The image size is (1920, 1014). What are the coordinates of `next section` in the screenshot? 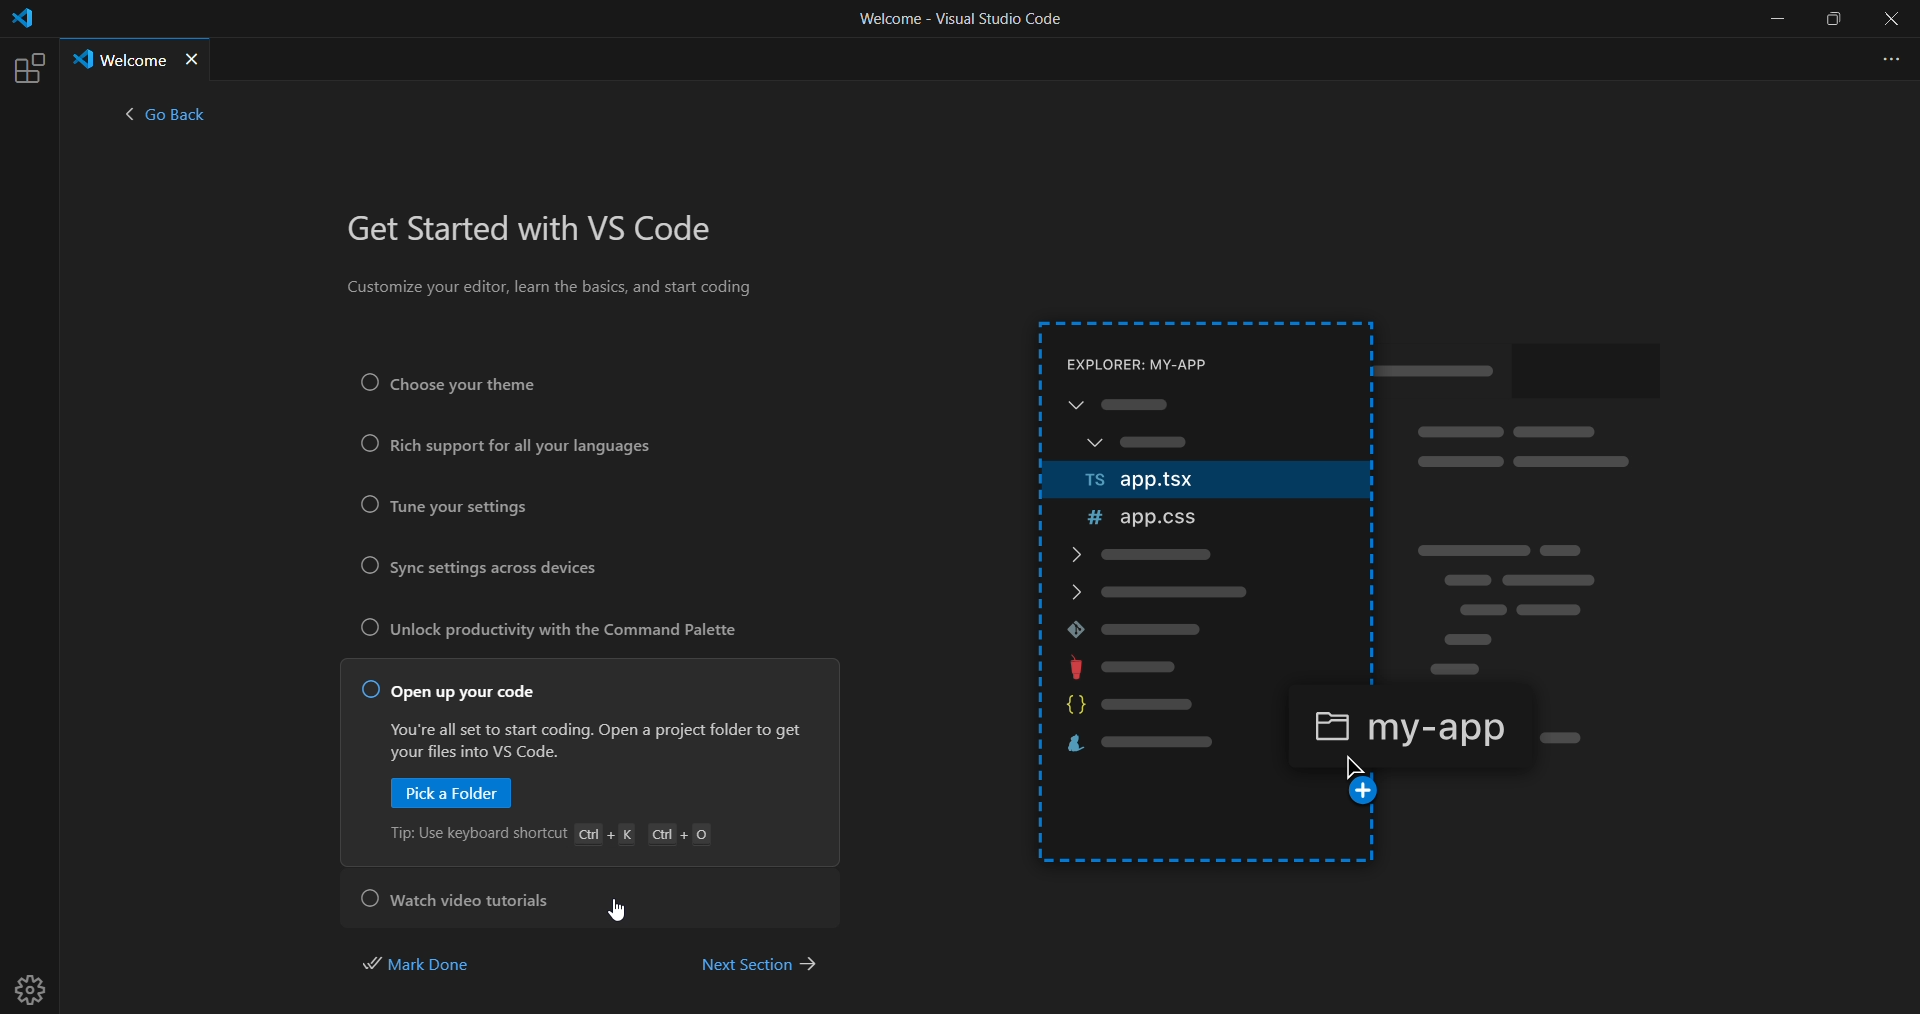 It's located at (758, 962).